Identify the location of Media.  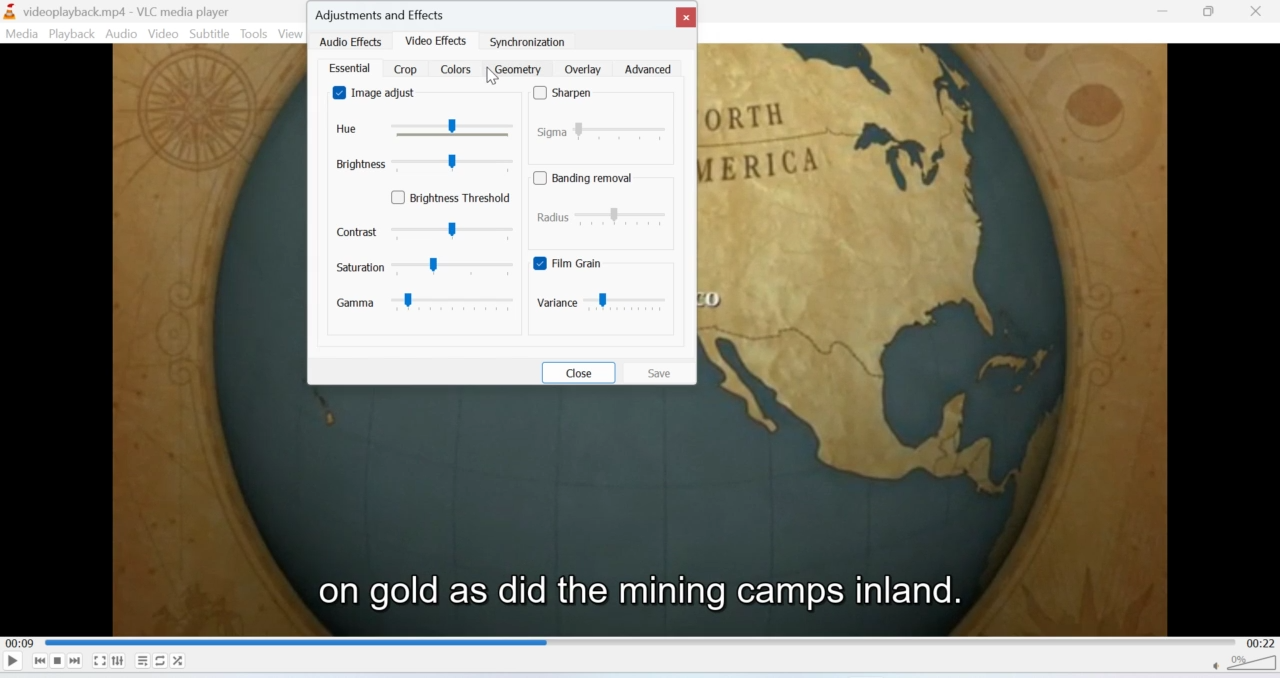
(20, 34).